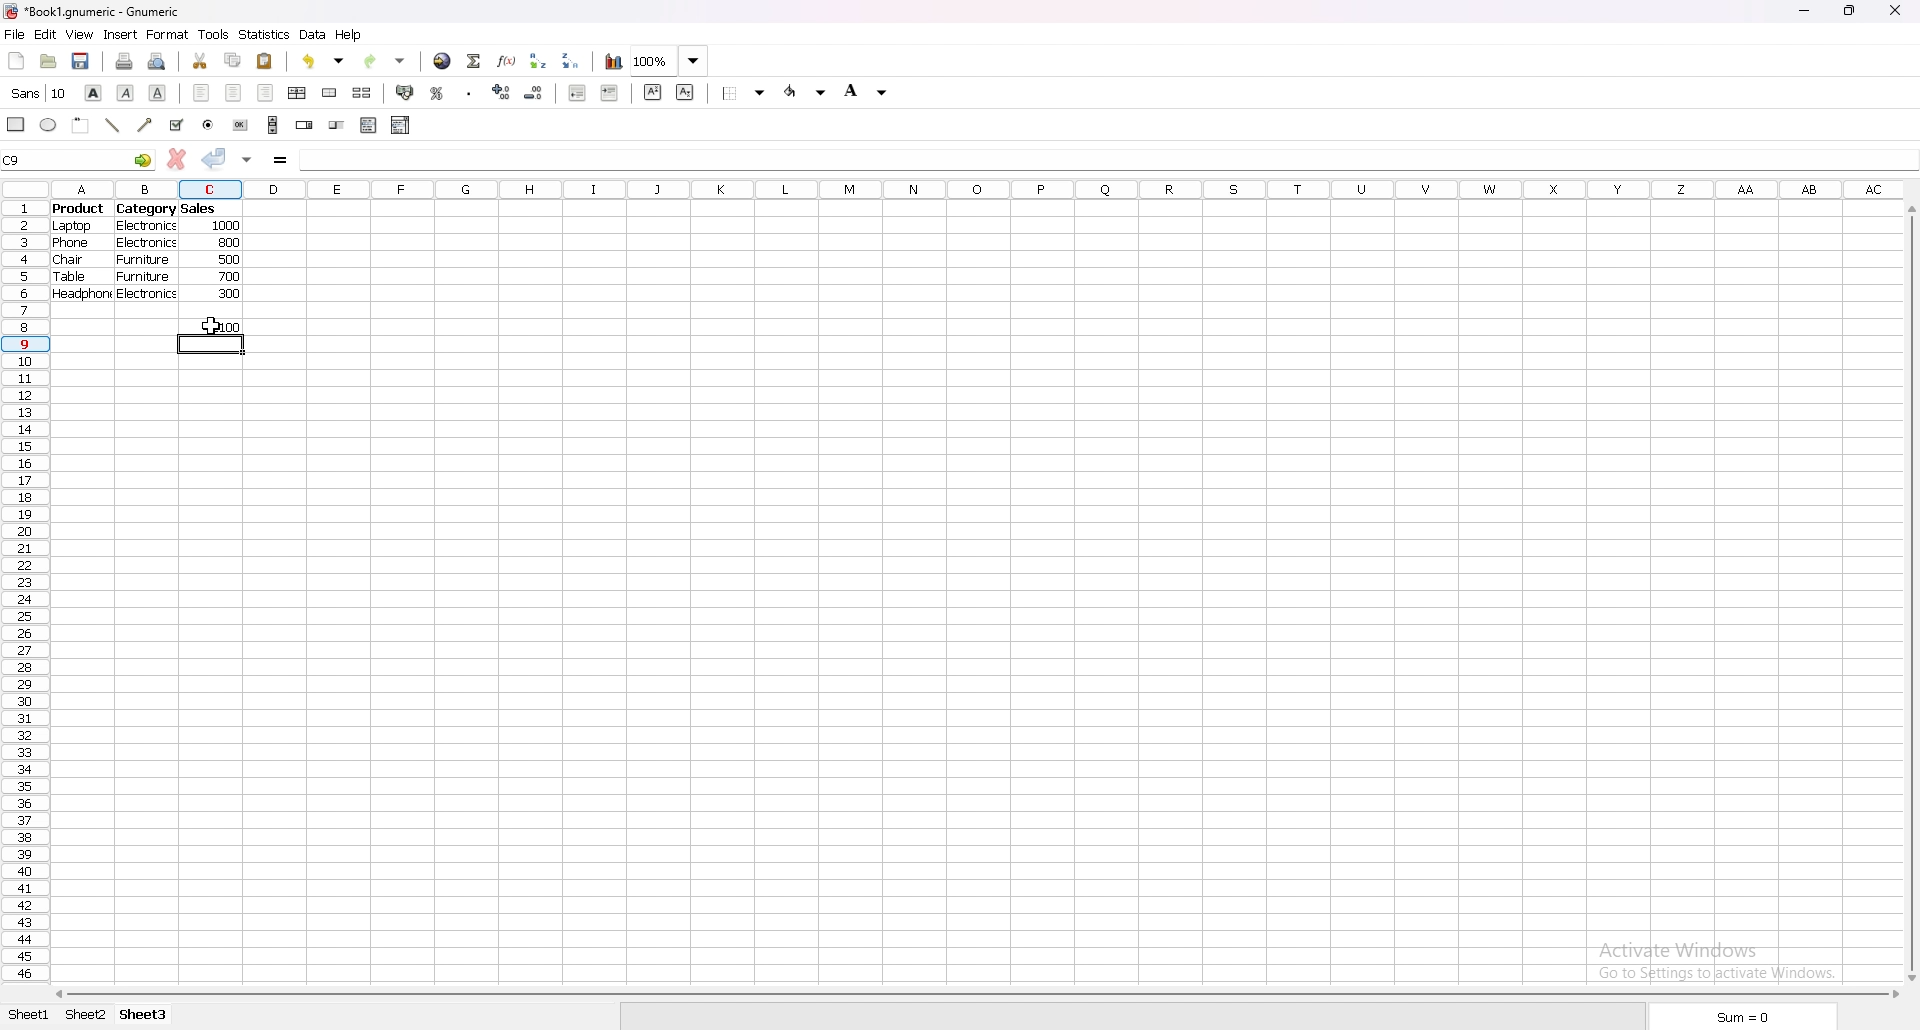 The width and height of the screenshot is (1920, 1030). Describe the element at coordinates (17, 124) in the screenshot. I see `rectangle` at that location.